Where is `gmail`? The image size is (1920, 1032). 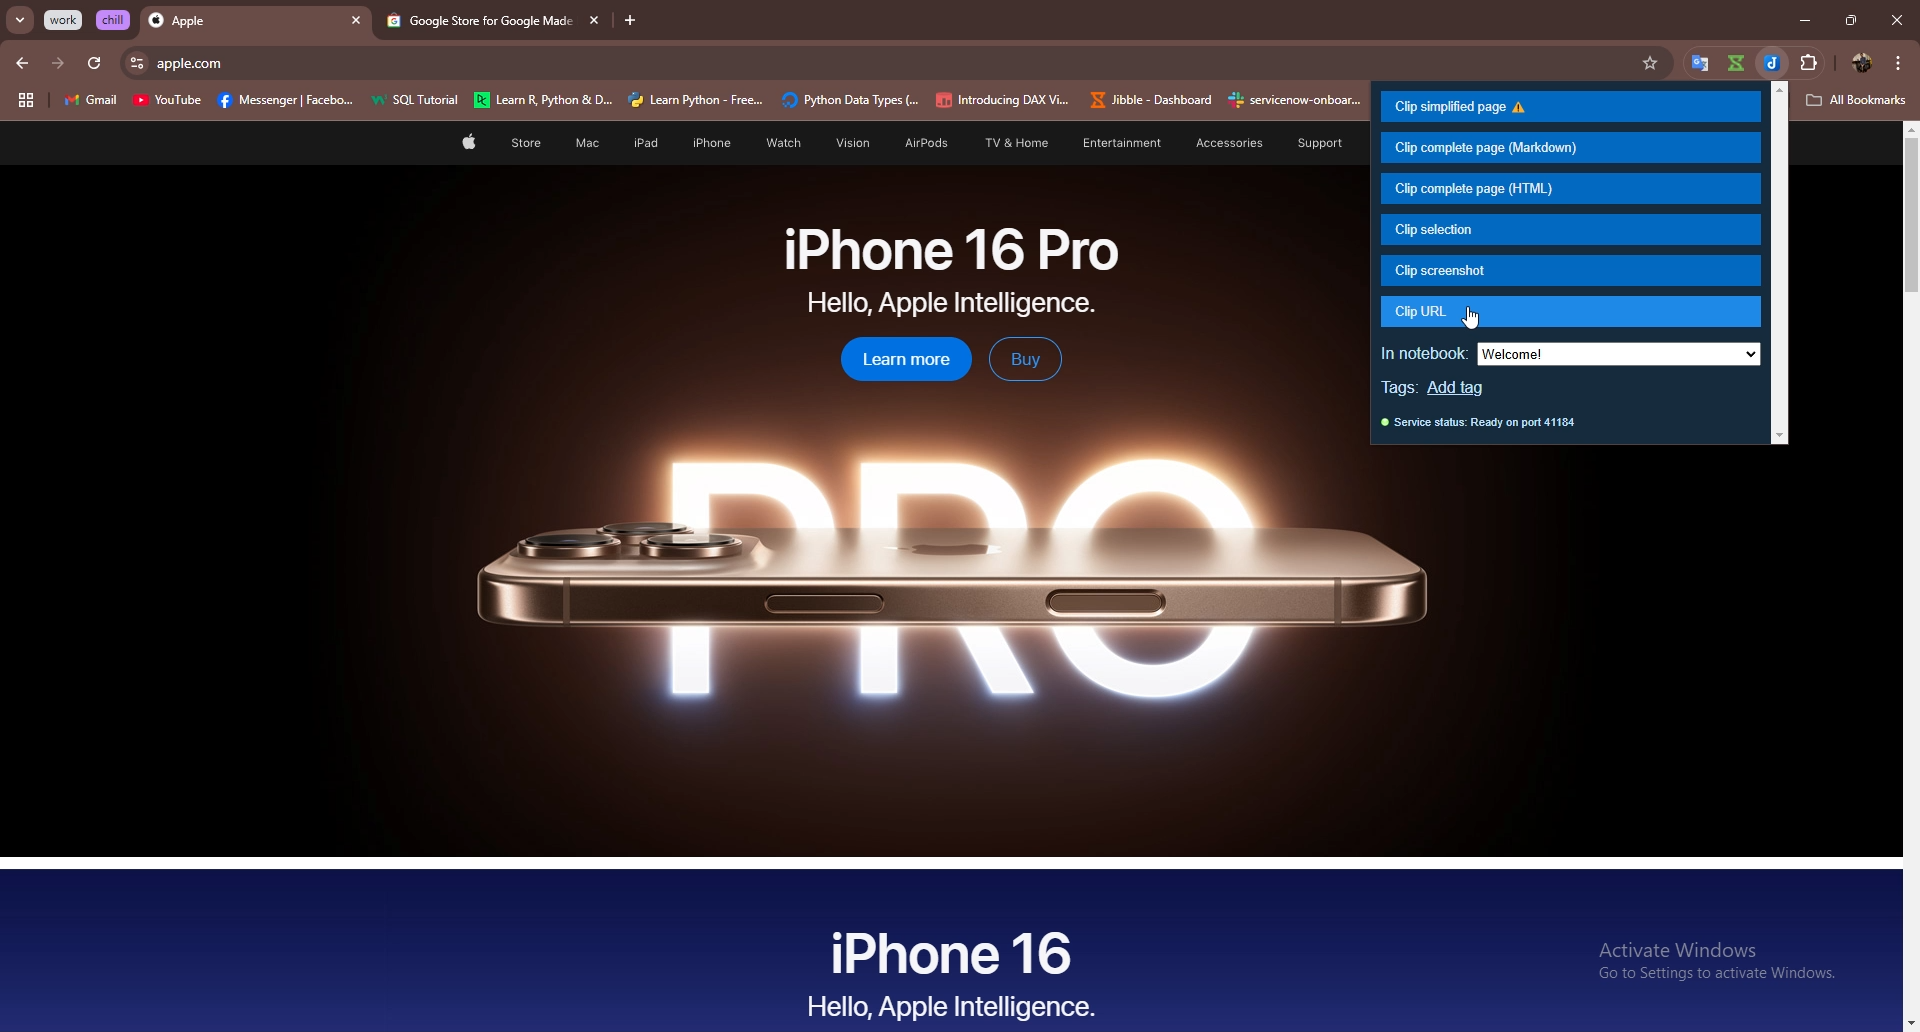
gmail is located at coordinates (90, 102).